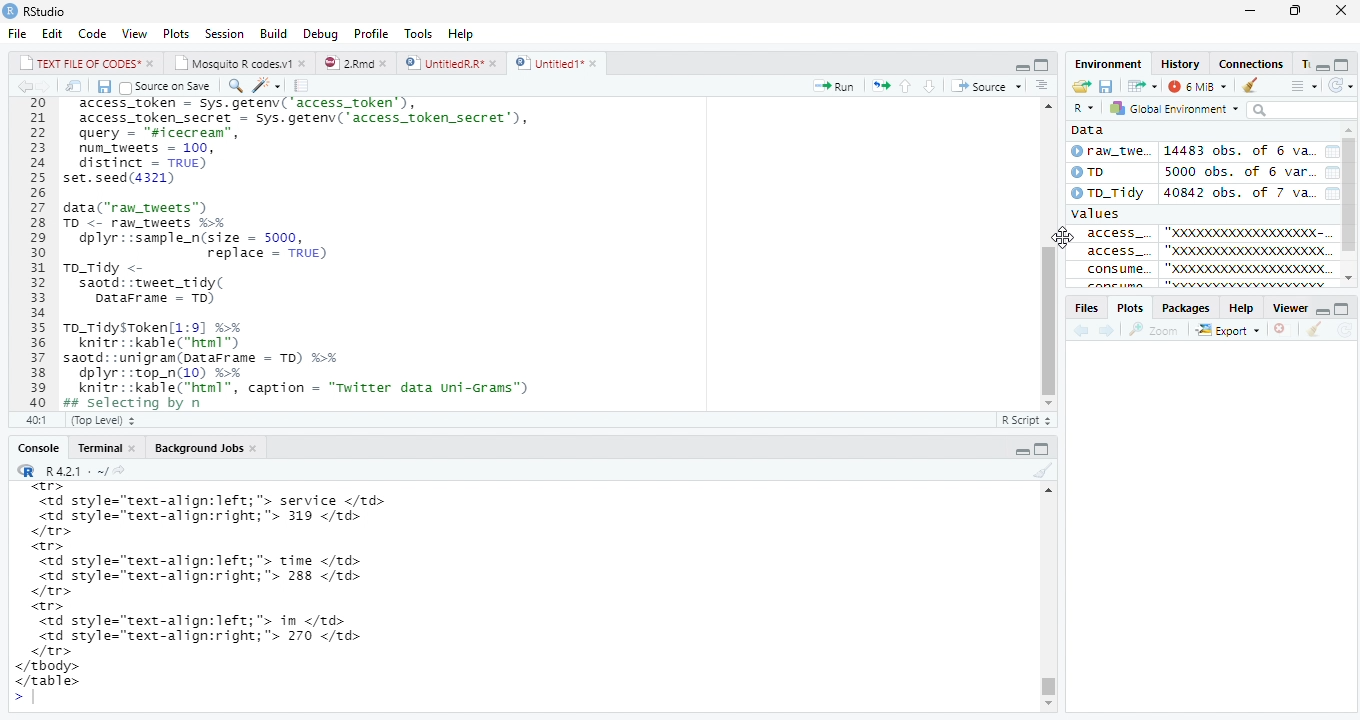 This screenshot has height=720, width=1360. What do you see at coordinates (1301, 85) in the screenshot?
I see `show outline` at bounding box center [1301, 85].